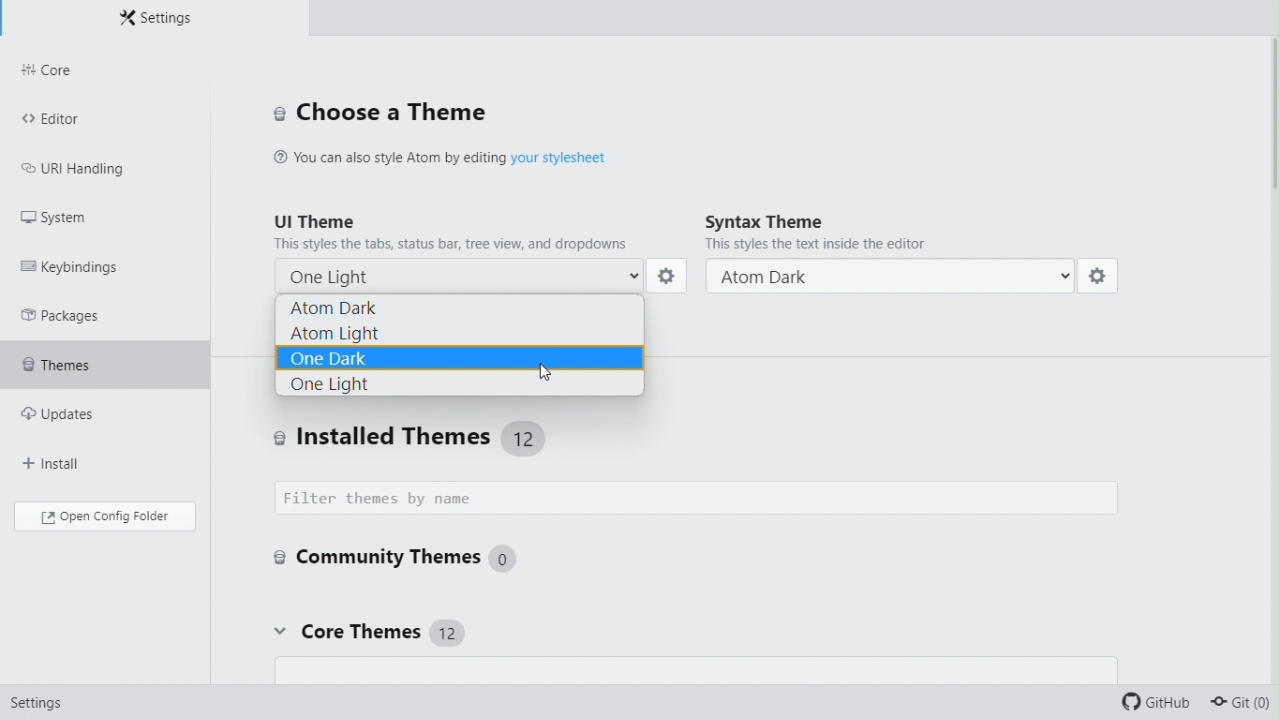  I want to click on Packages, so click(67, 316).